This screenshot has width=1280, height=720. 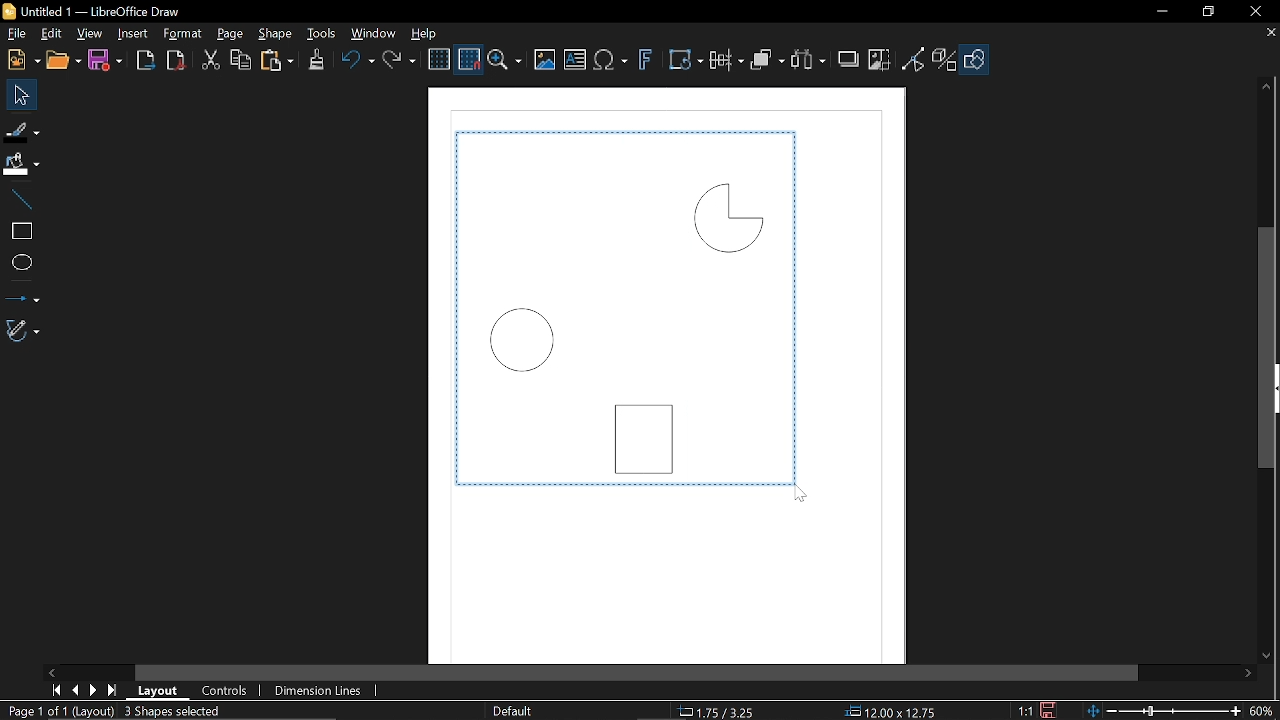 I want to click on Redo, so click(x=402, y=61).